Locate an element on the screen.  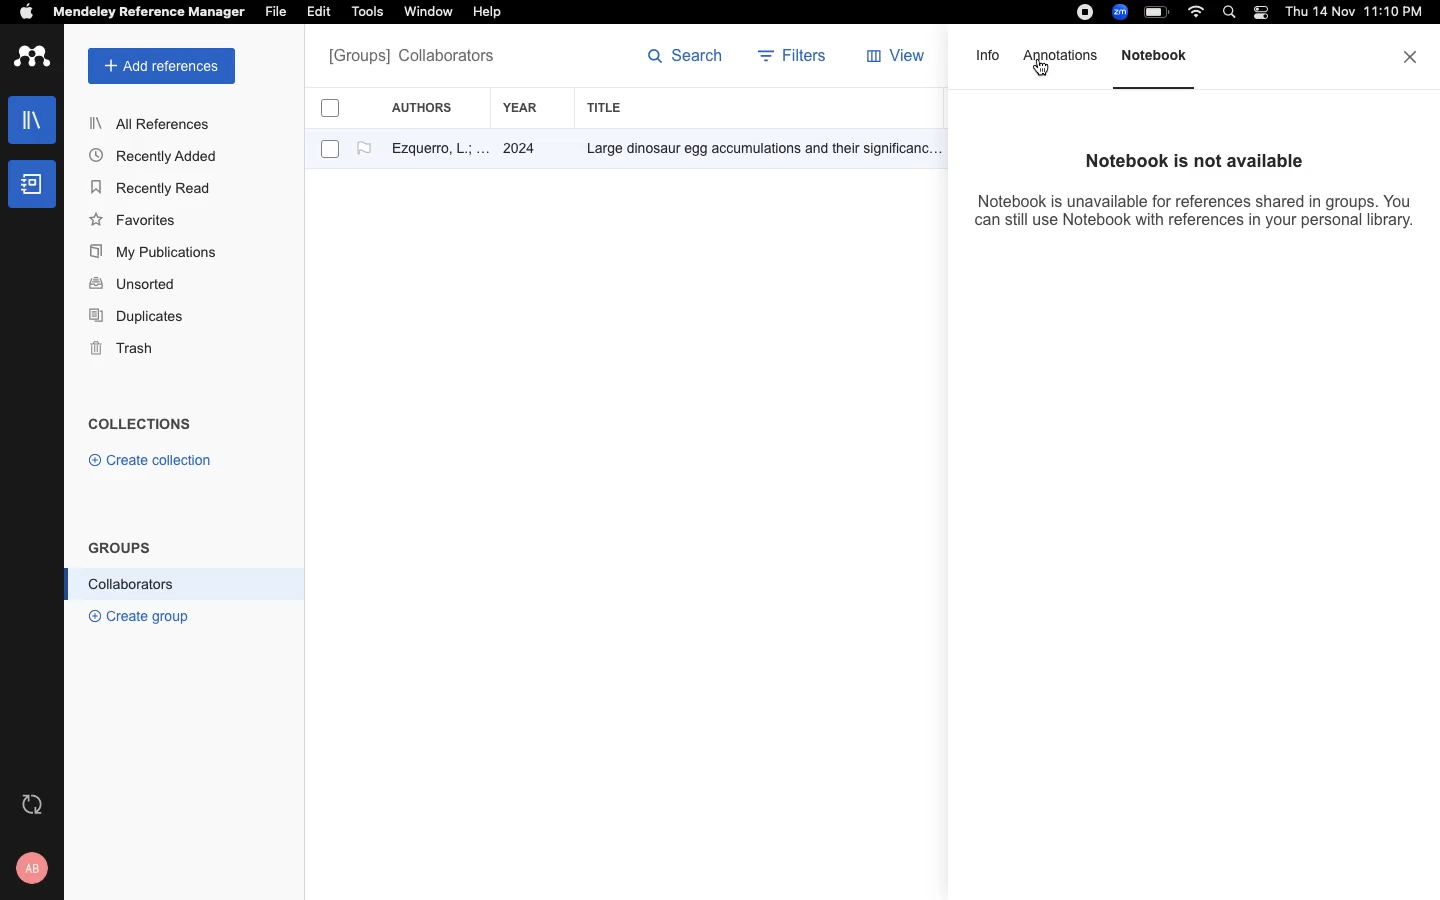
info is located at coordinates (989, 62).